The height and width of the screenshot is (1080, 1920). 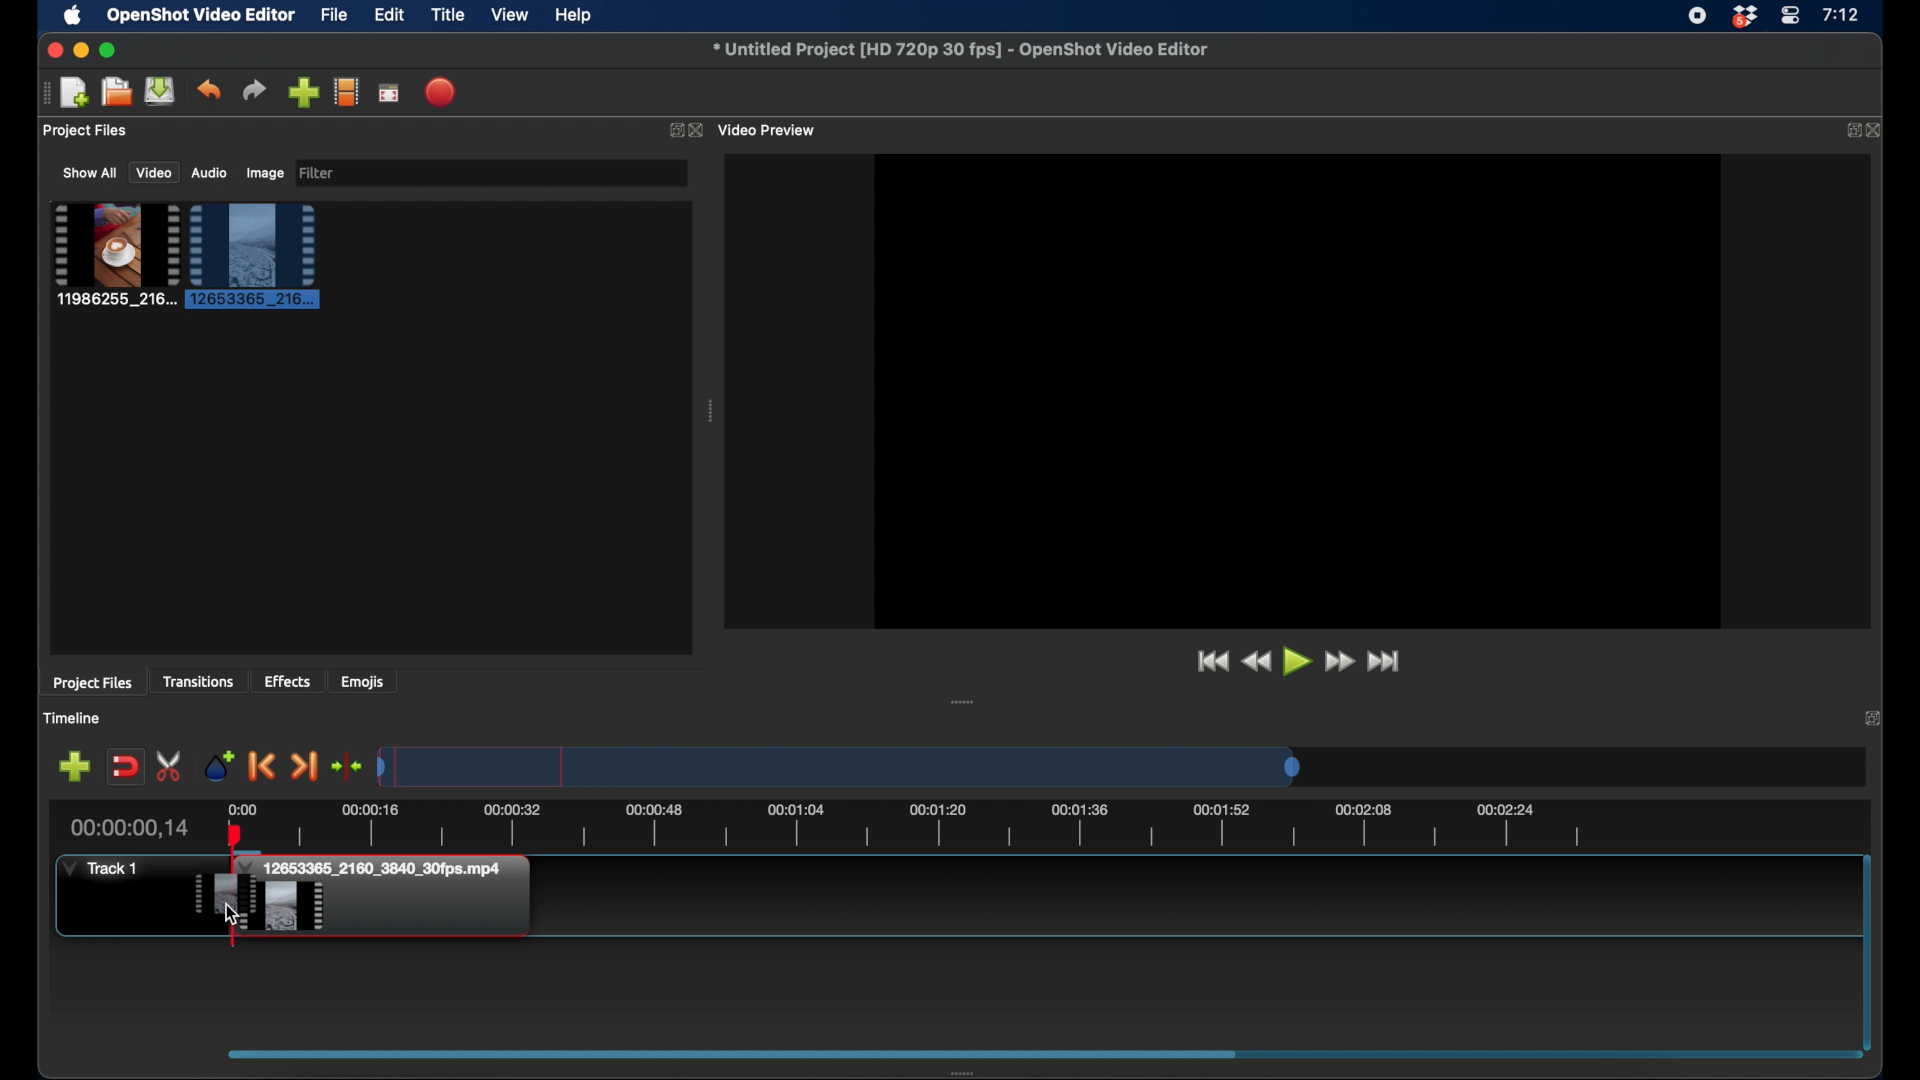 What do you see at coordinates (364, 681) in the screenshot?
I see `emojis` at bounding box center [364, 681].